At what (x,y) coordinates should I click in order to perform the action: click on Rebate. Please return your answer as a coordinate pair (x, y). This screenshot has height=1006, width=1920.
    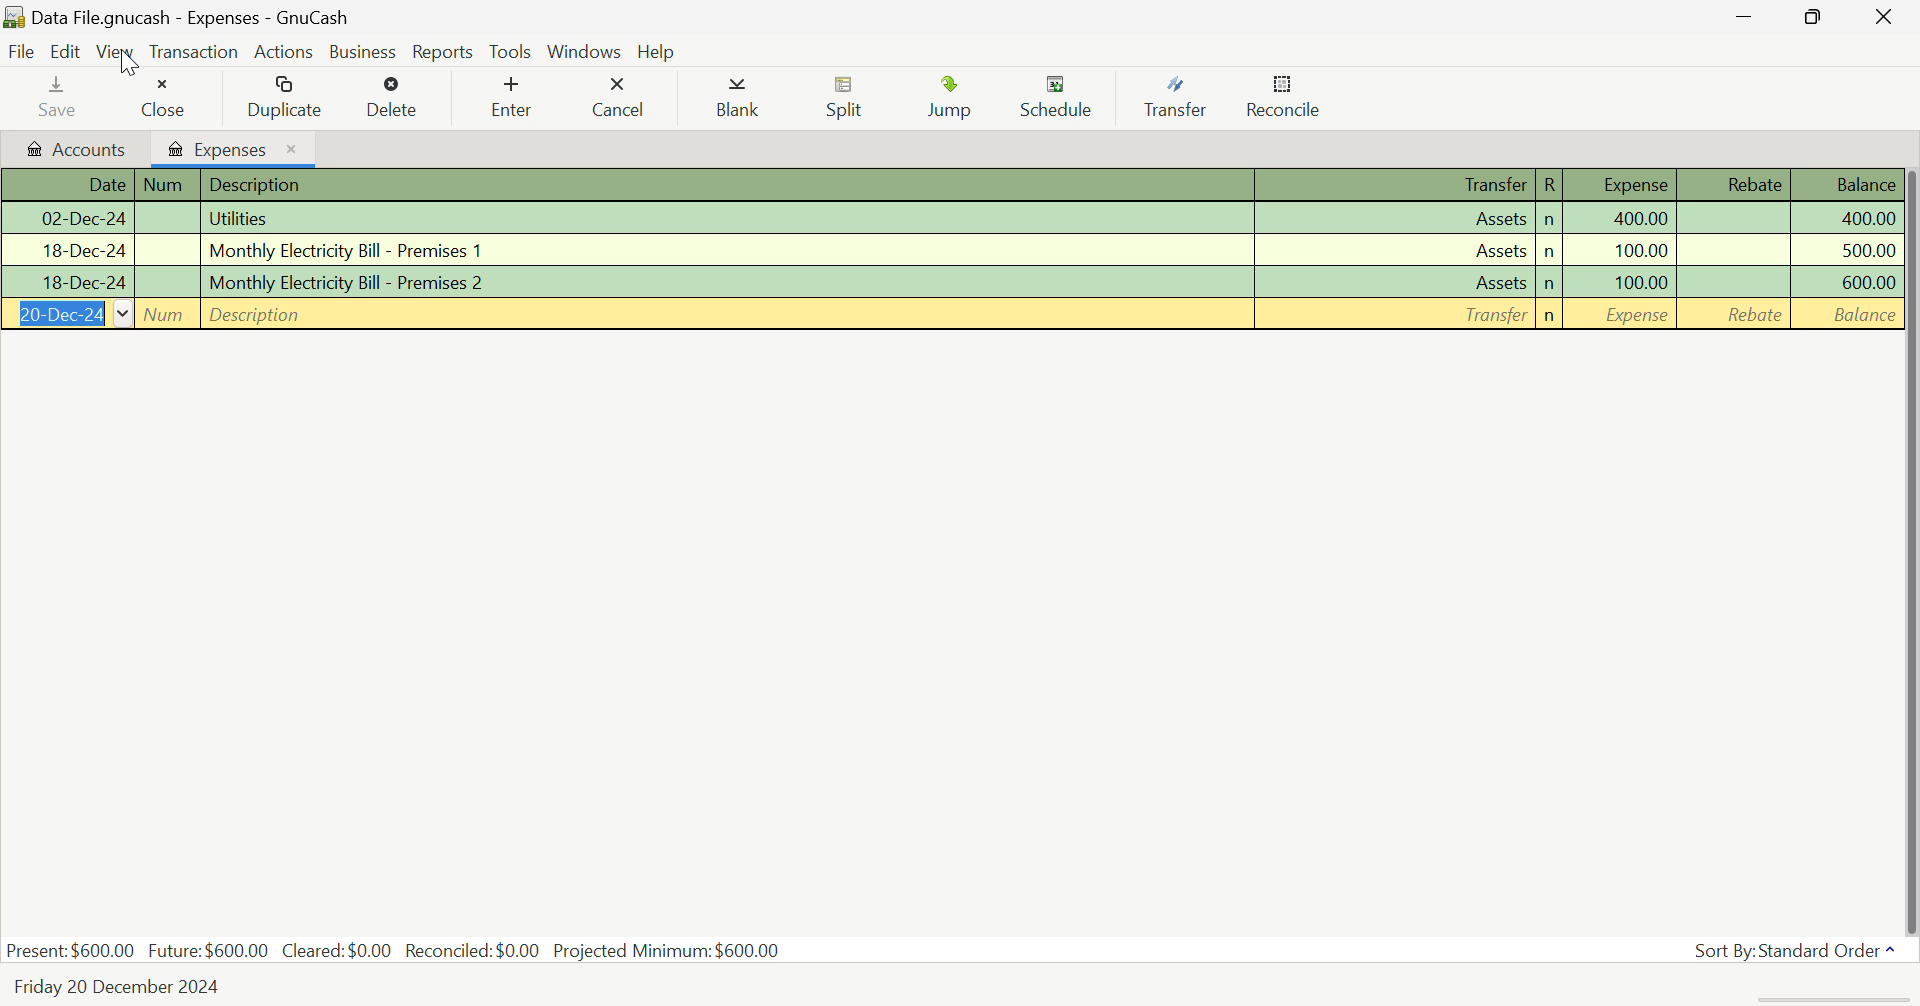
    Looking at the image, I should click on (1734, 282).